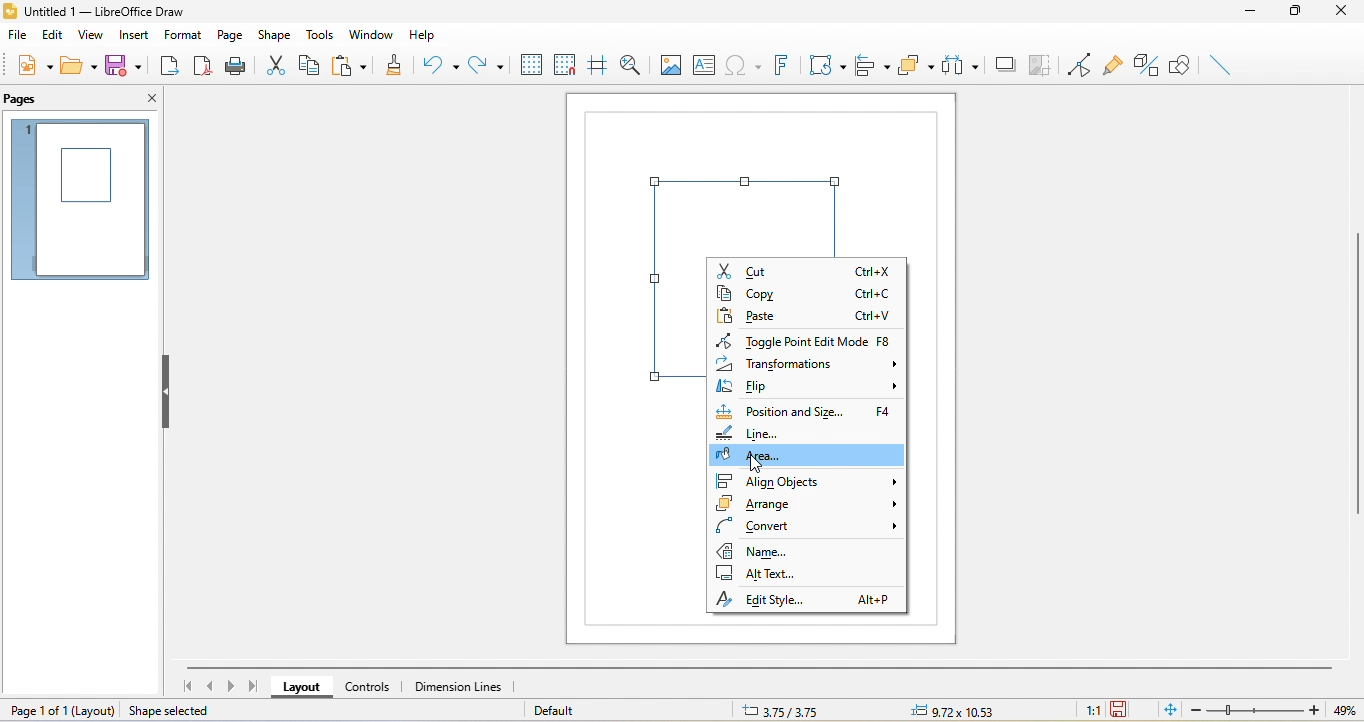  What do you see at coordinates (123, 64) in the screenshot?
I see `save` at bounding box center [123, 64].